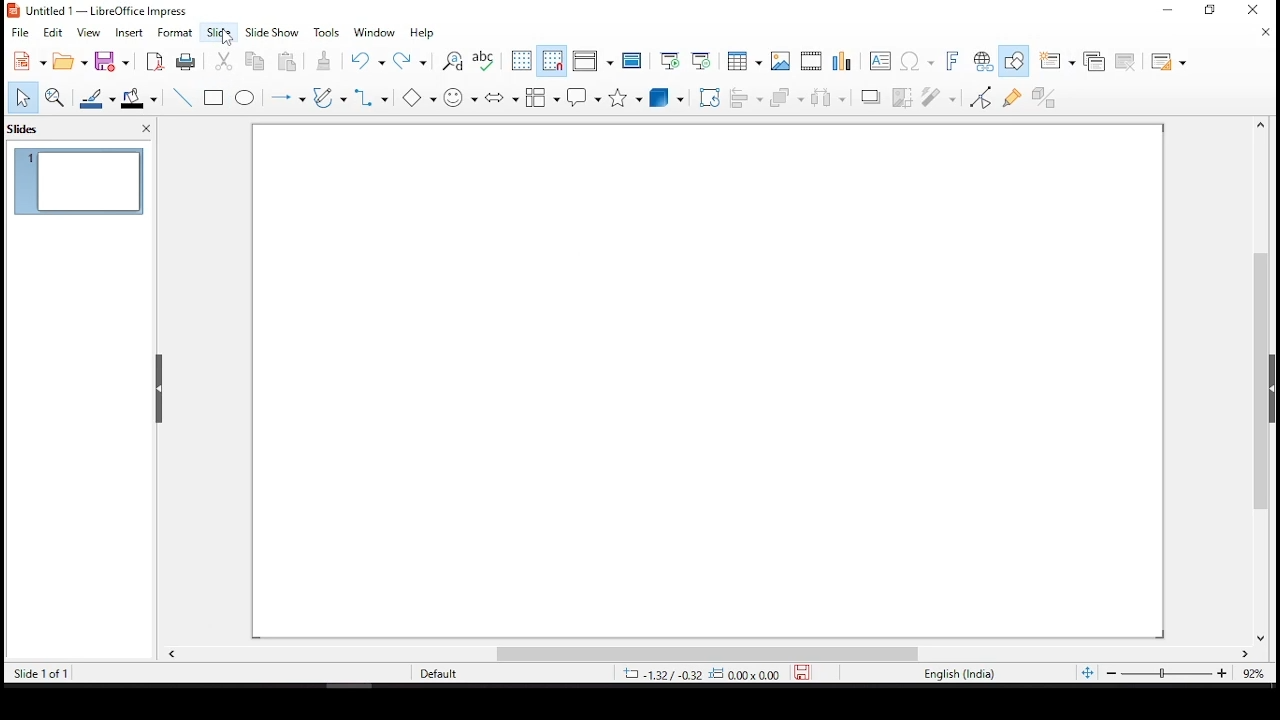 The width and height of the screenshot is (1280, 720). I want to click on callout shapes, so click(586, 96).